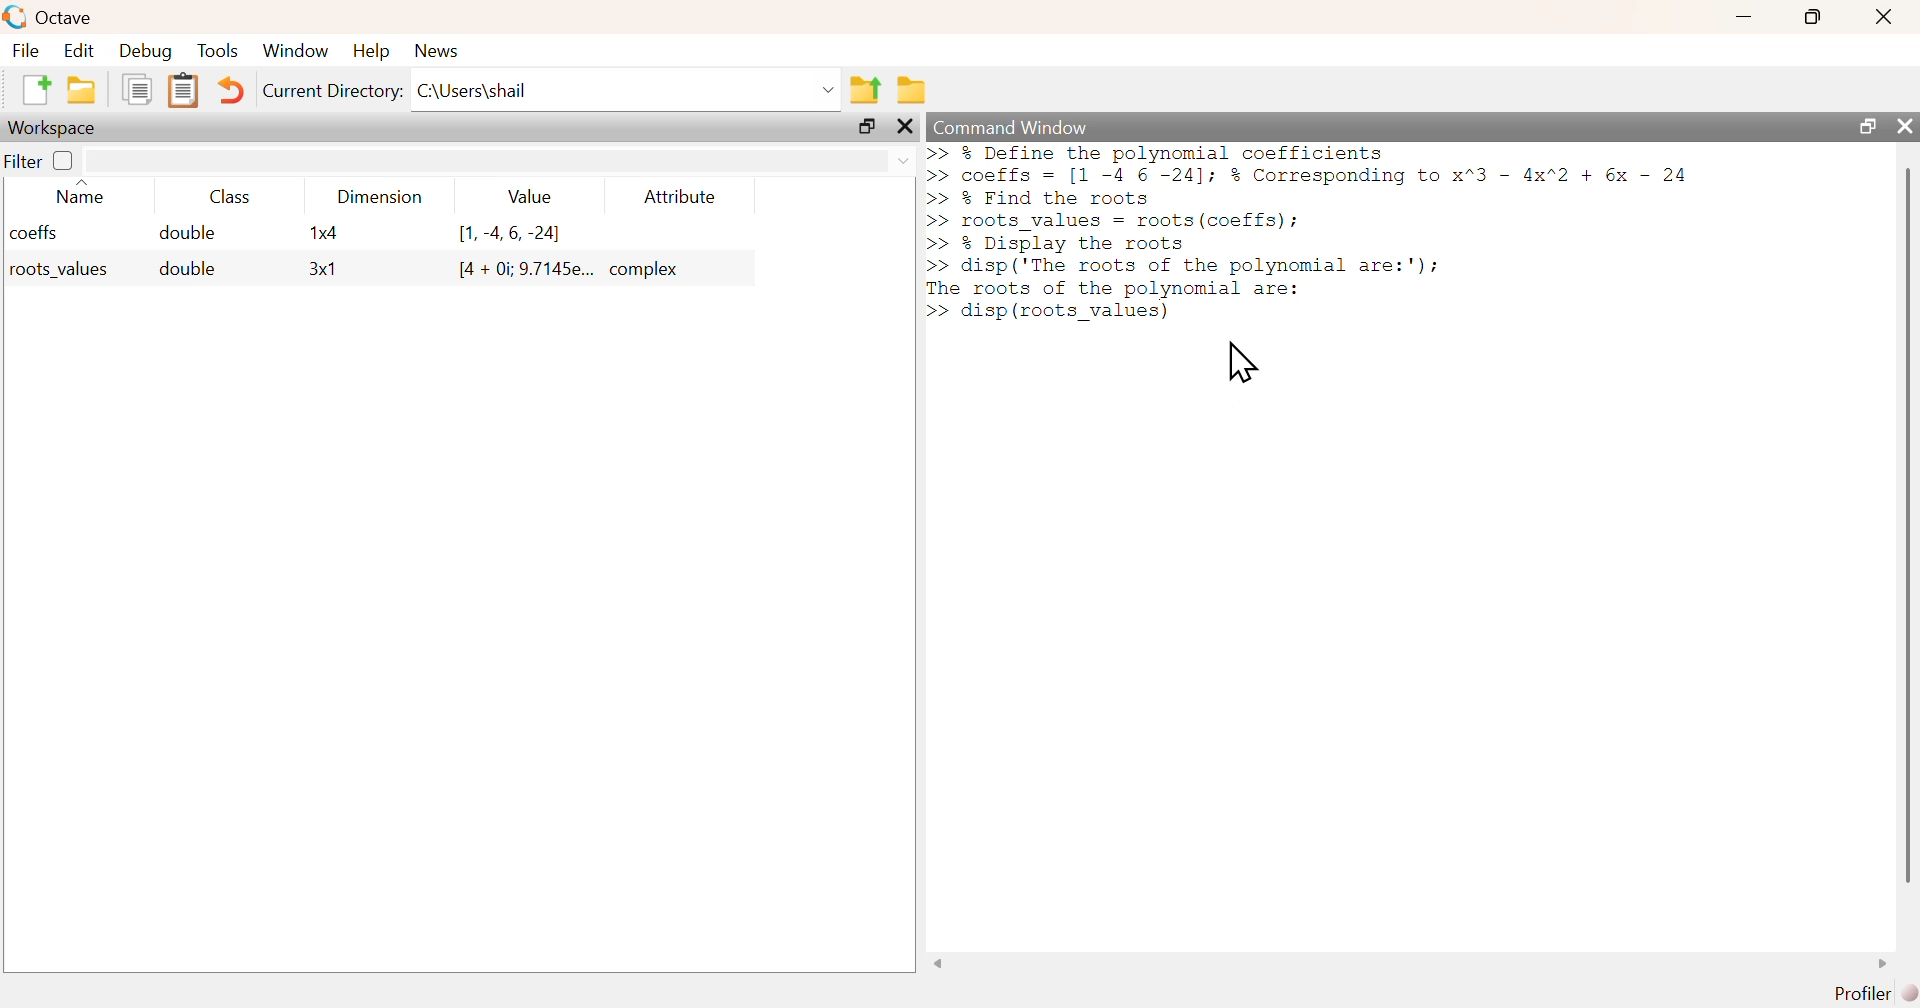  Describe the element at coordinates (227, 91) in the screenshot. I see `Undo` at that location.